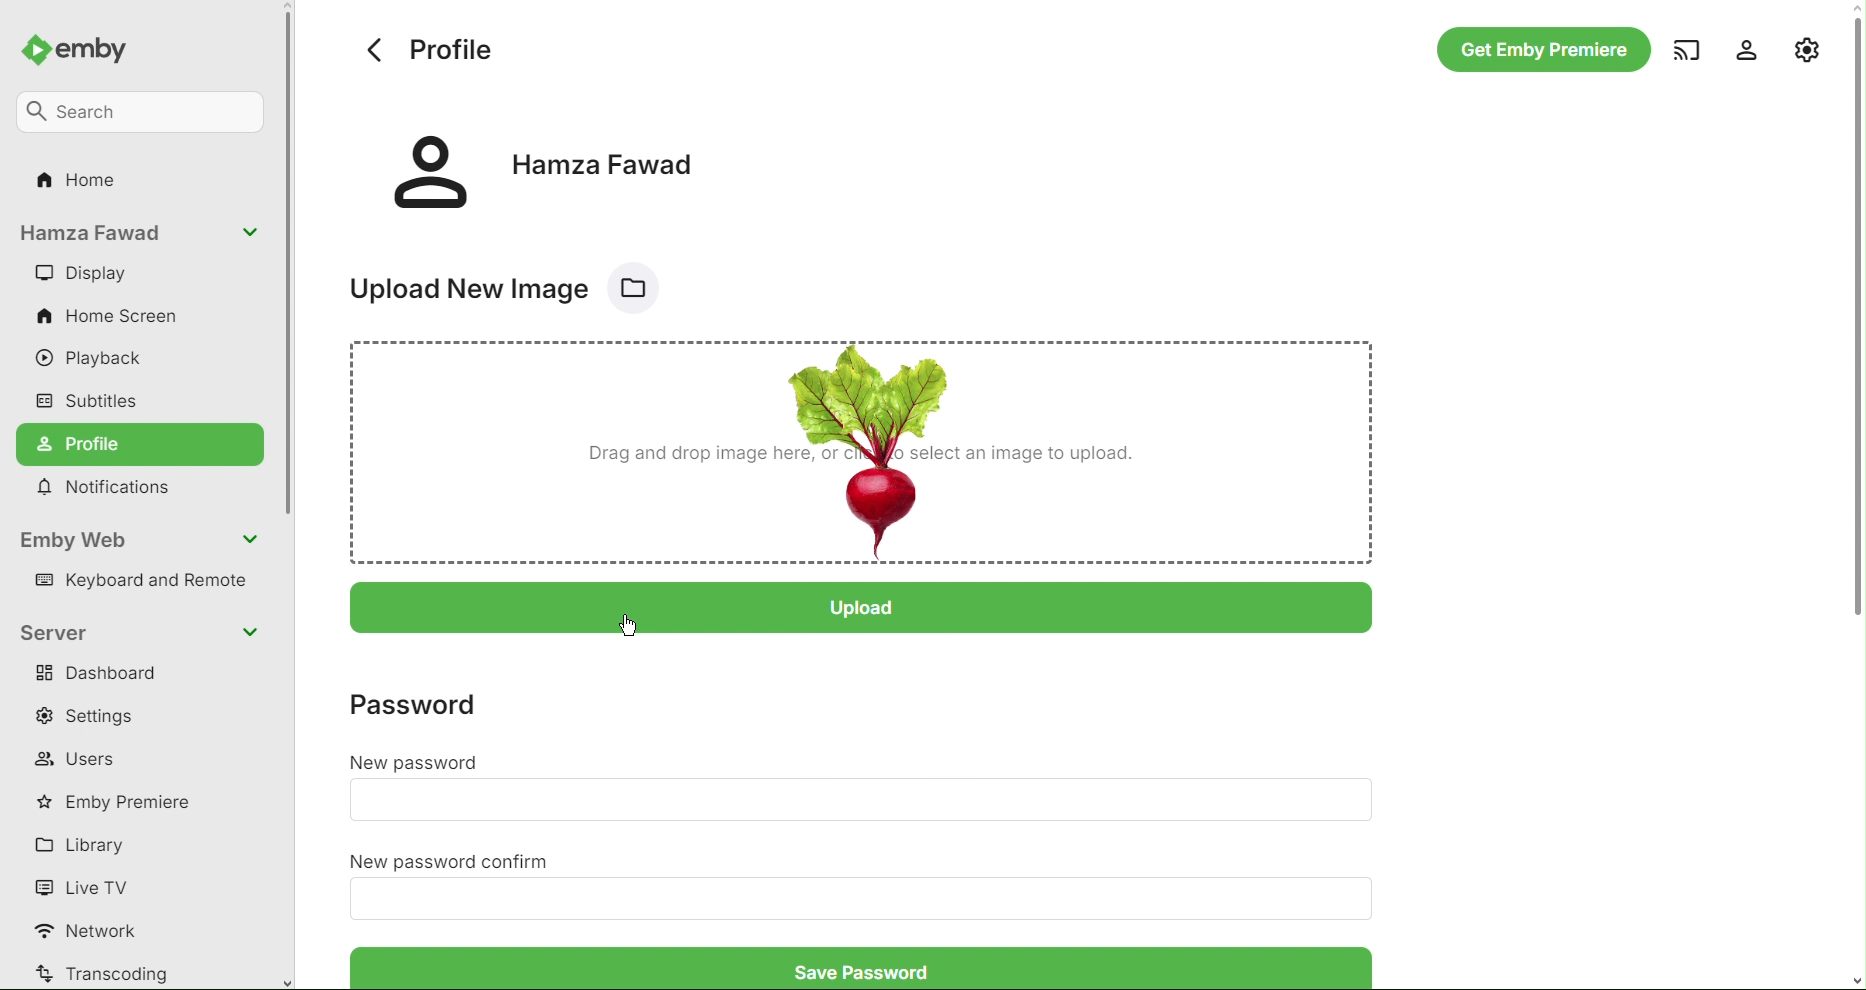 This screenshot has width=1866, height=990. What do you see at coordinates (860, 802) in the screenshot?
I see `New Password` at bounding box center [860, 802].